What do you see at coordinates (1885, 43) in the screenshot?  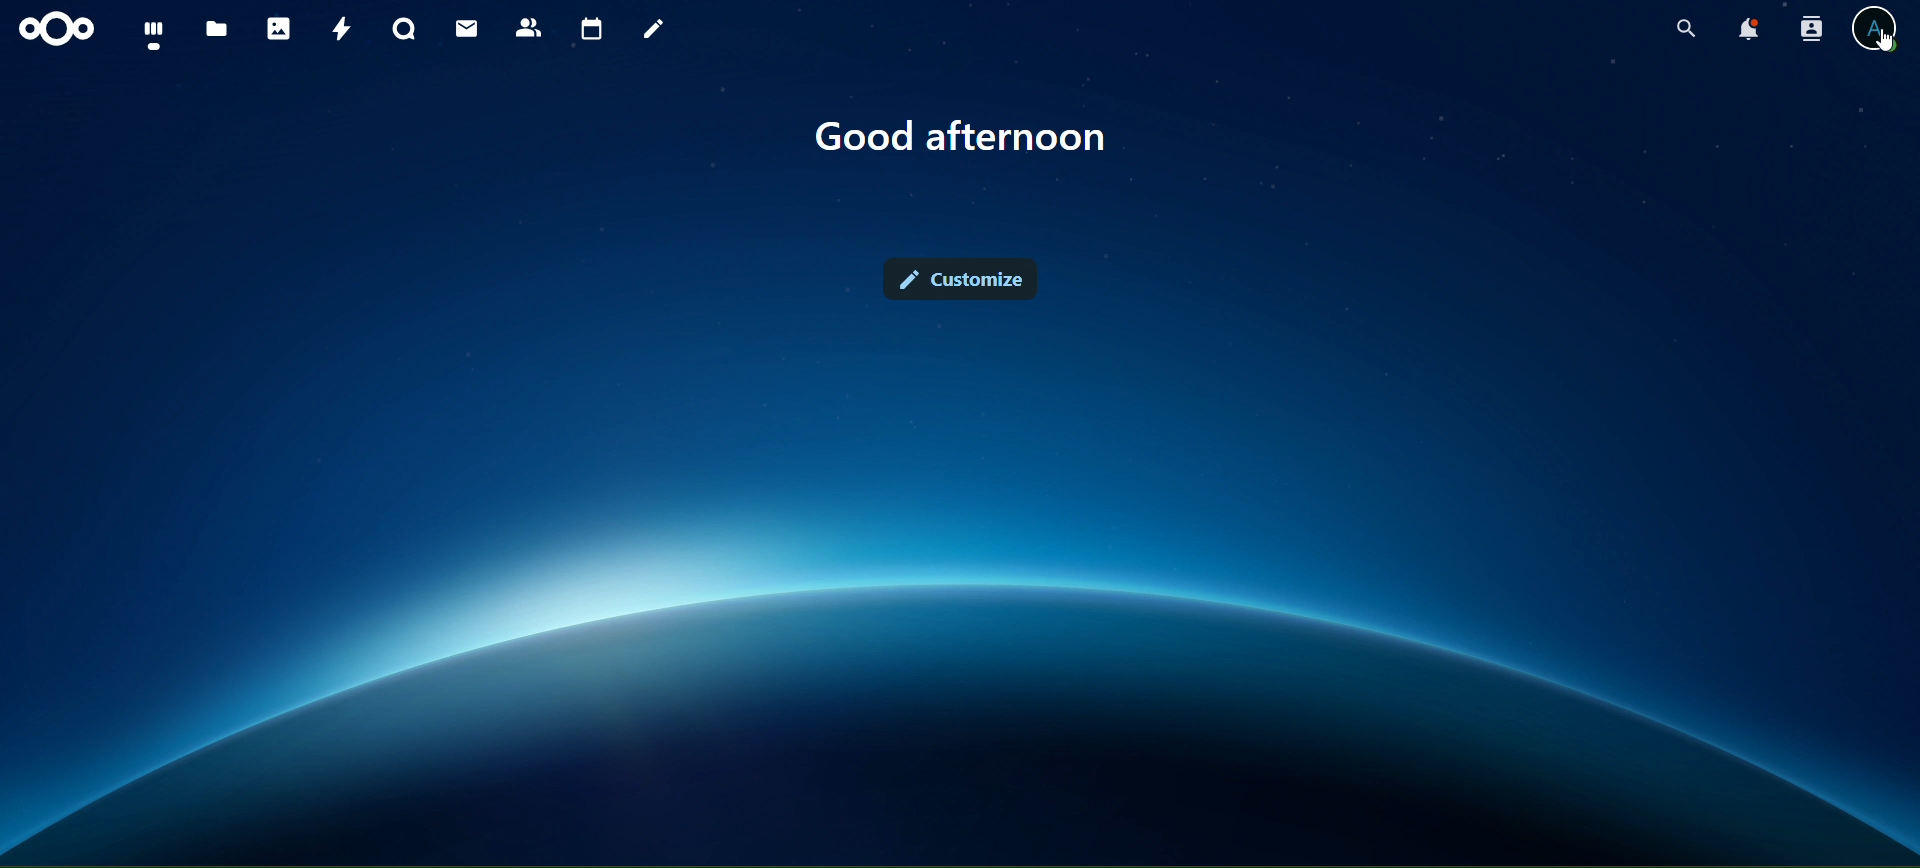 I see `cursor` at bounding box center [1885, 43].